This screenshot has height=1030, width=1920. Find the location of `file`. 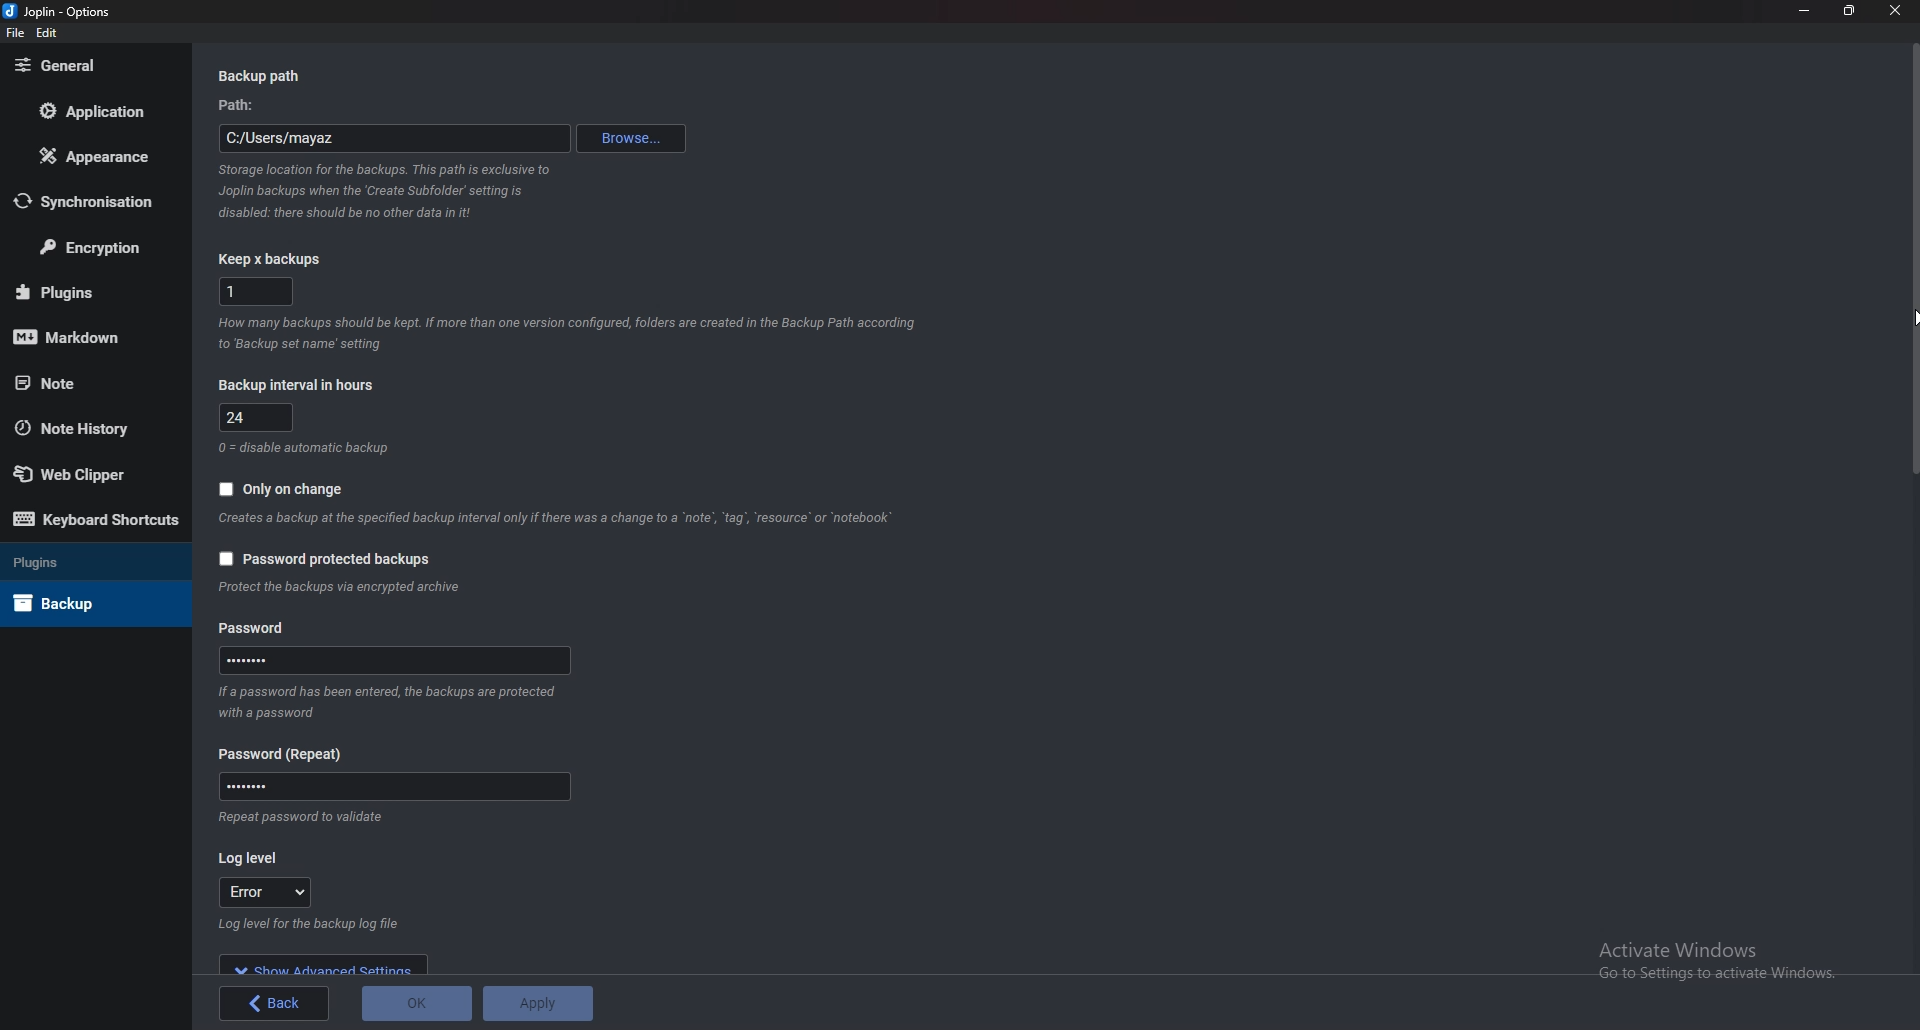

file is located at coordinates (14, 34).